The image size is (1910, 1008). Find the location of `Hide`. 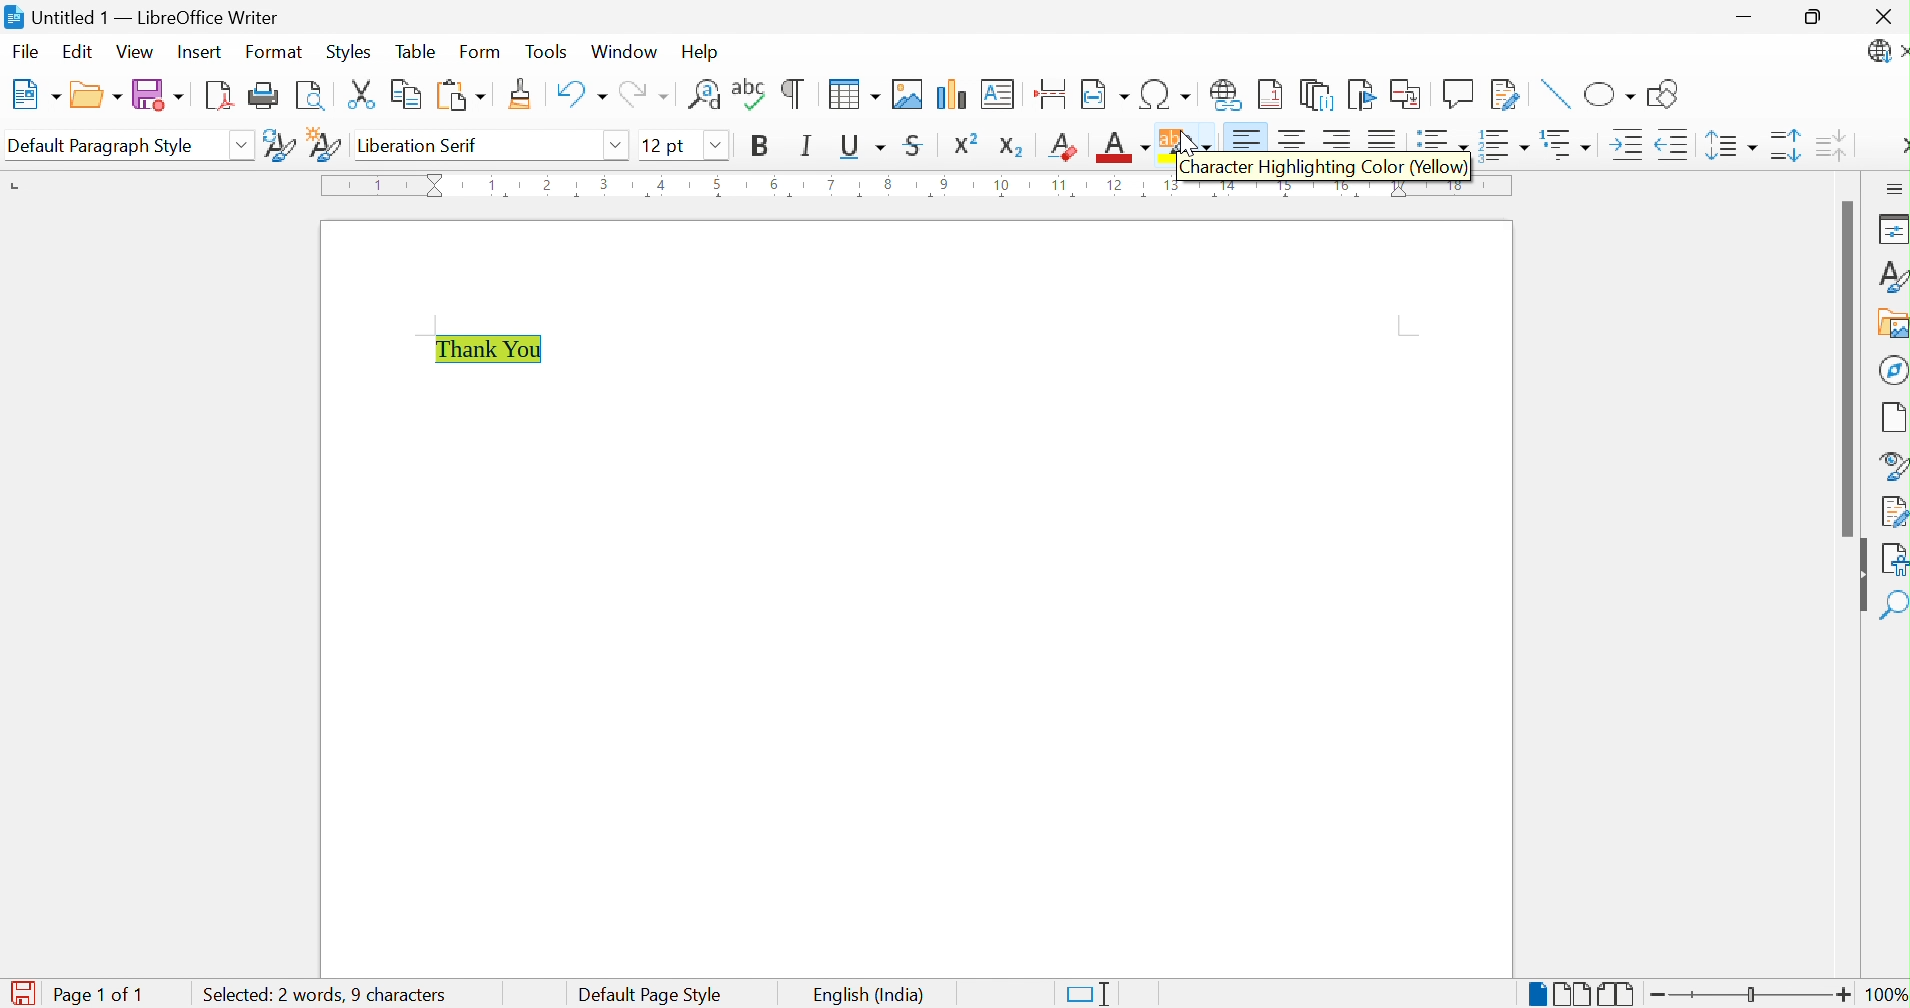

Hide is located at coordinates (1858, 576).